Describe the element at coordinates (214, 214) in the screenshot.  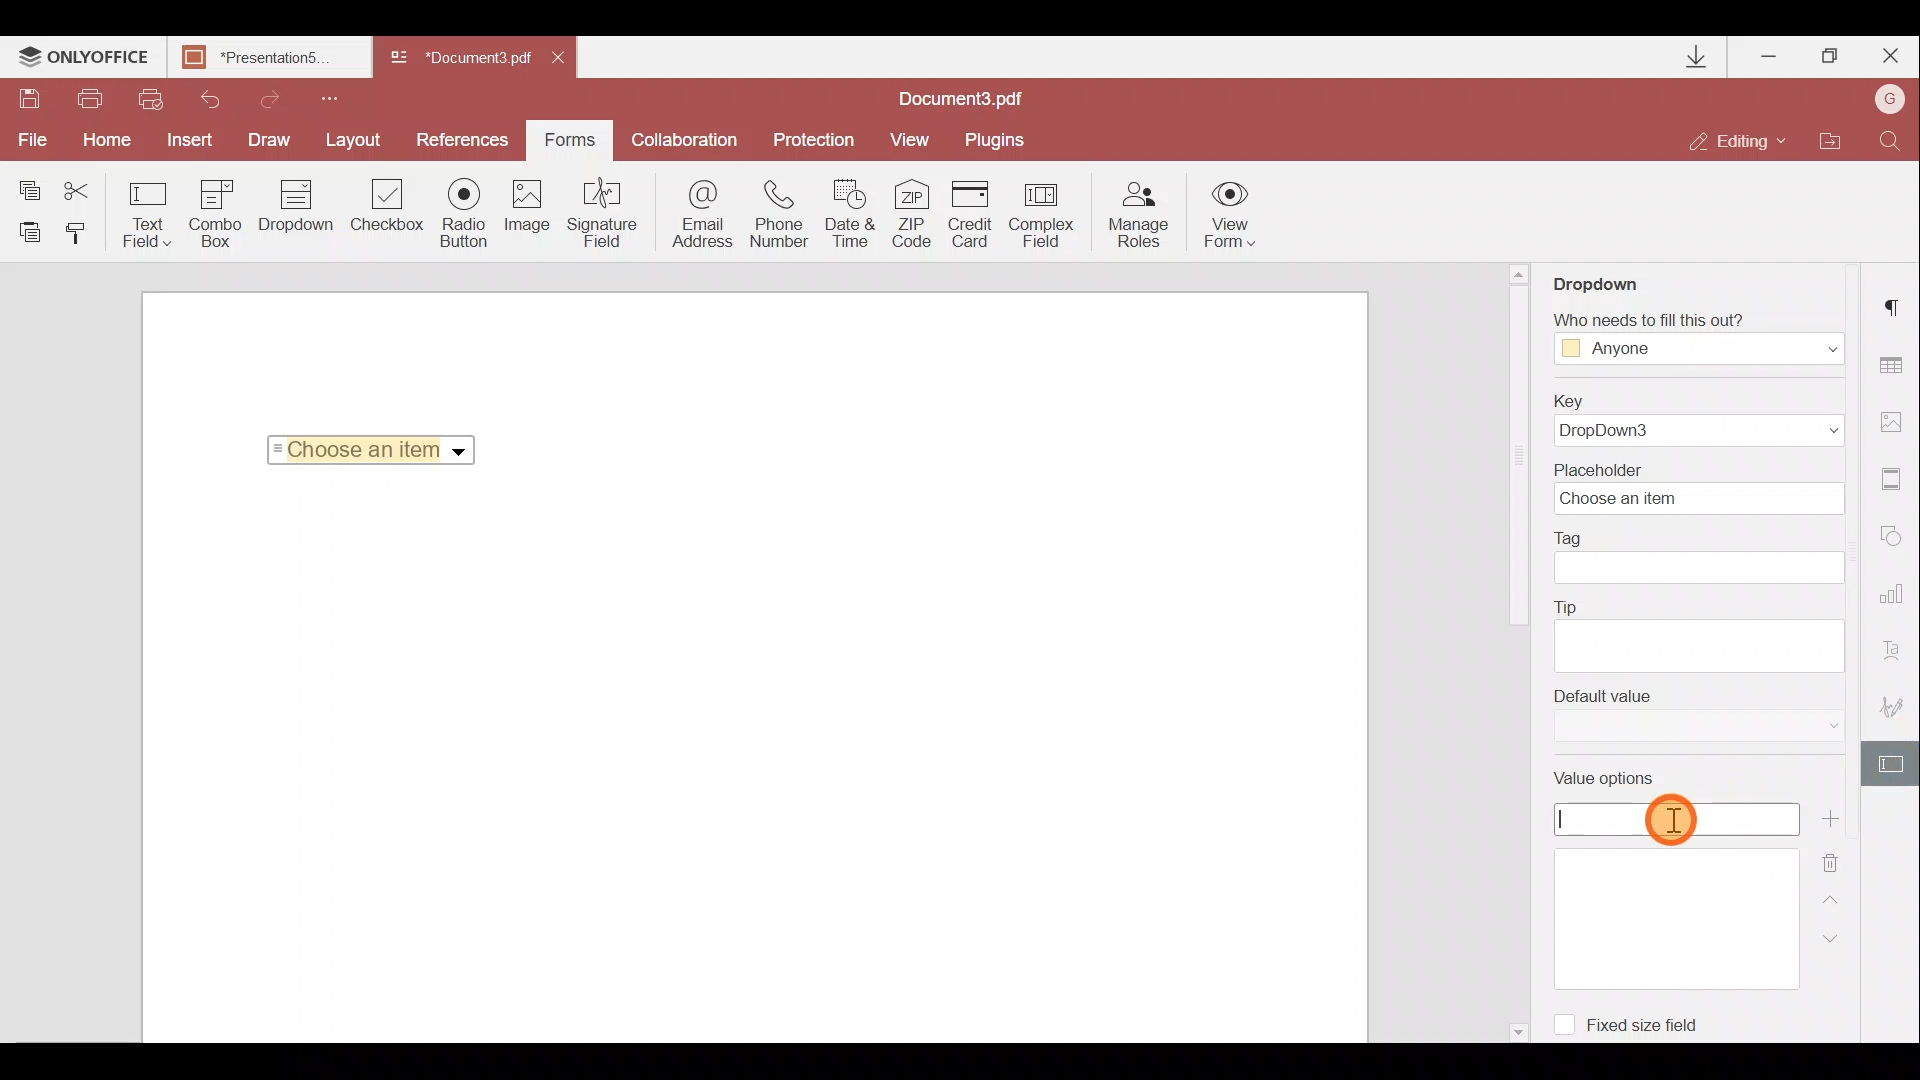
I see `Combo box` at that location.